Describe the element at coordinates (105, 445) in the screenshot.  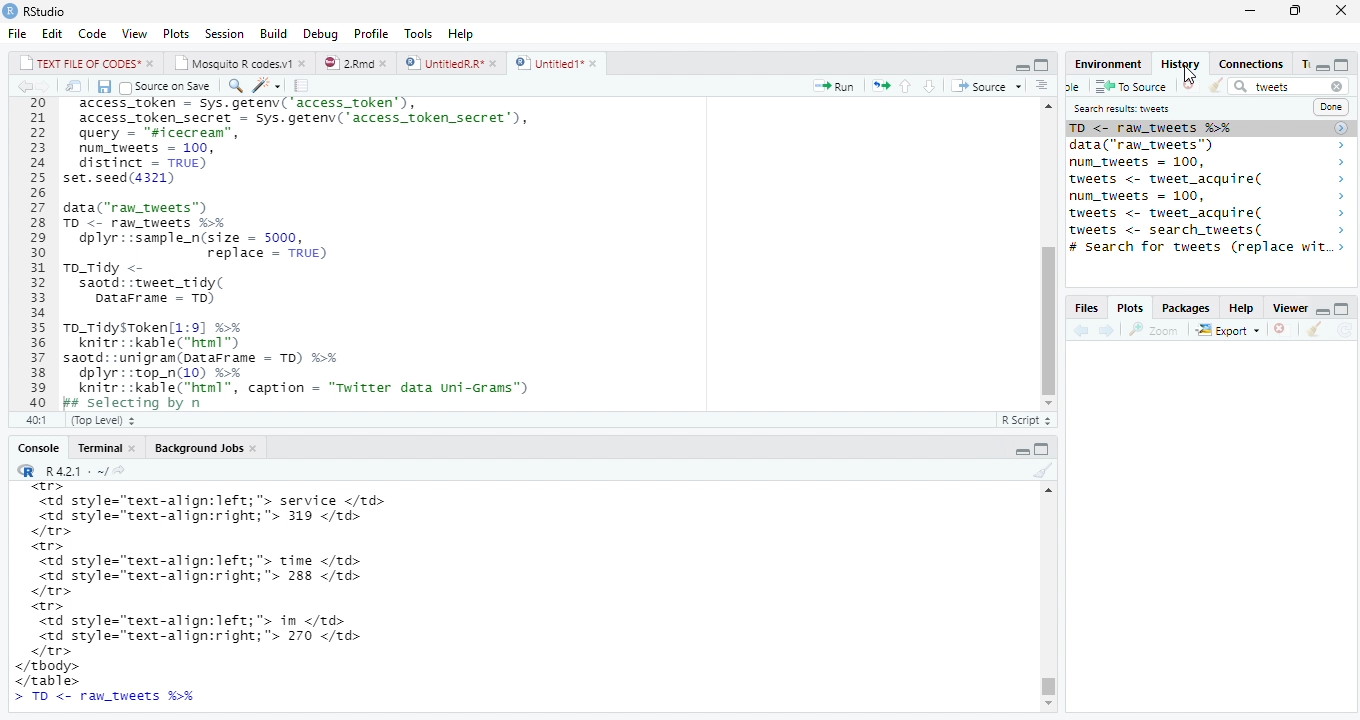
I see `Teominal` at that location.